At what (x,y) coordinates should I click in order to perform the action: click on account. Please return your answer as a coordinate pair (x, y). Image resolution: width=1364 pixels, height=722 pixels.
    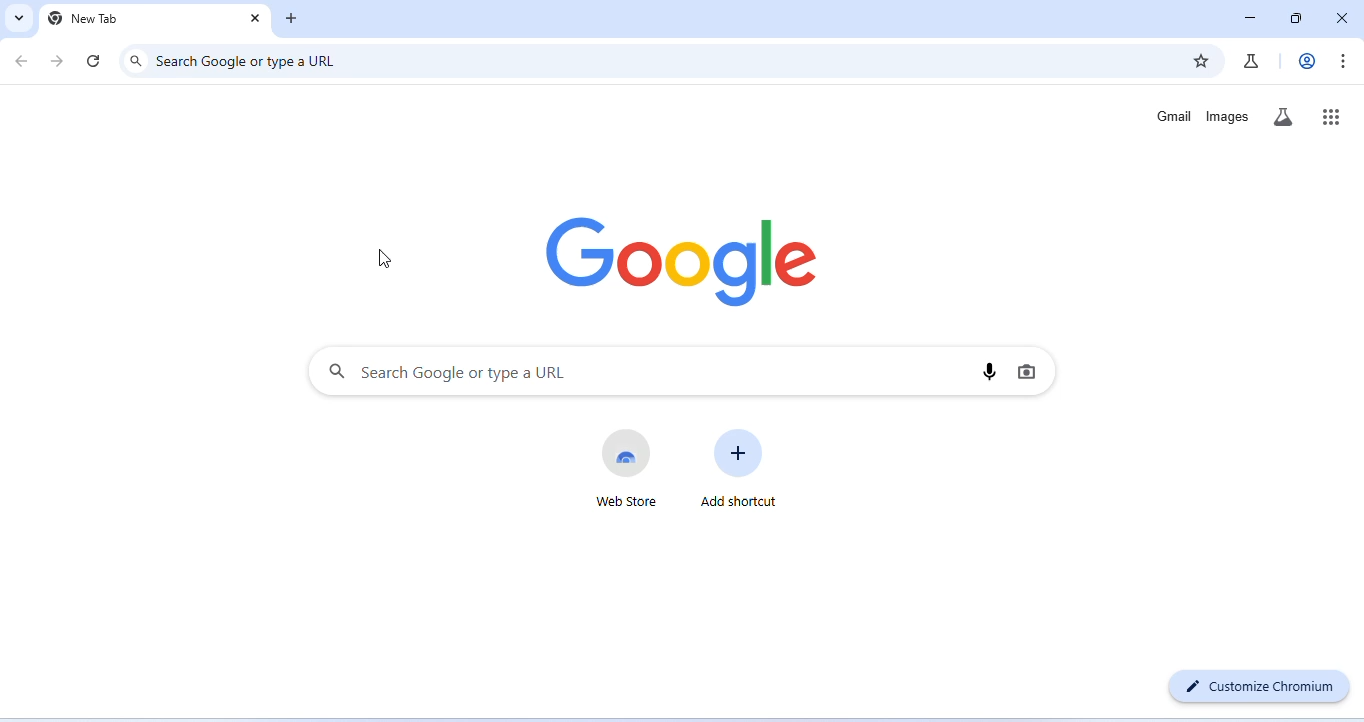
    Looking at the image, I should click on (1304, 61).